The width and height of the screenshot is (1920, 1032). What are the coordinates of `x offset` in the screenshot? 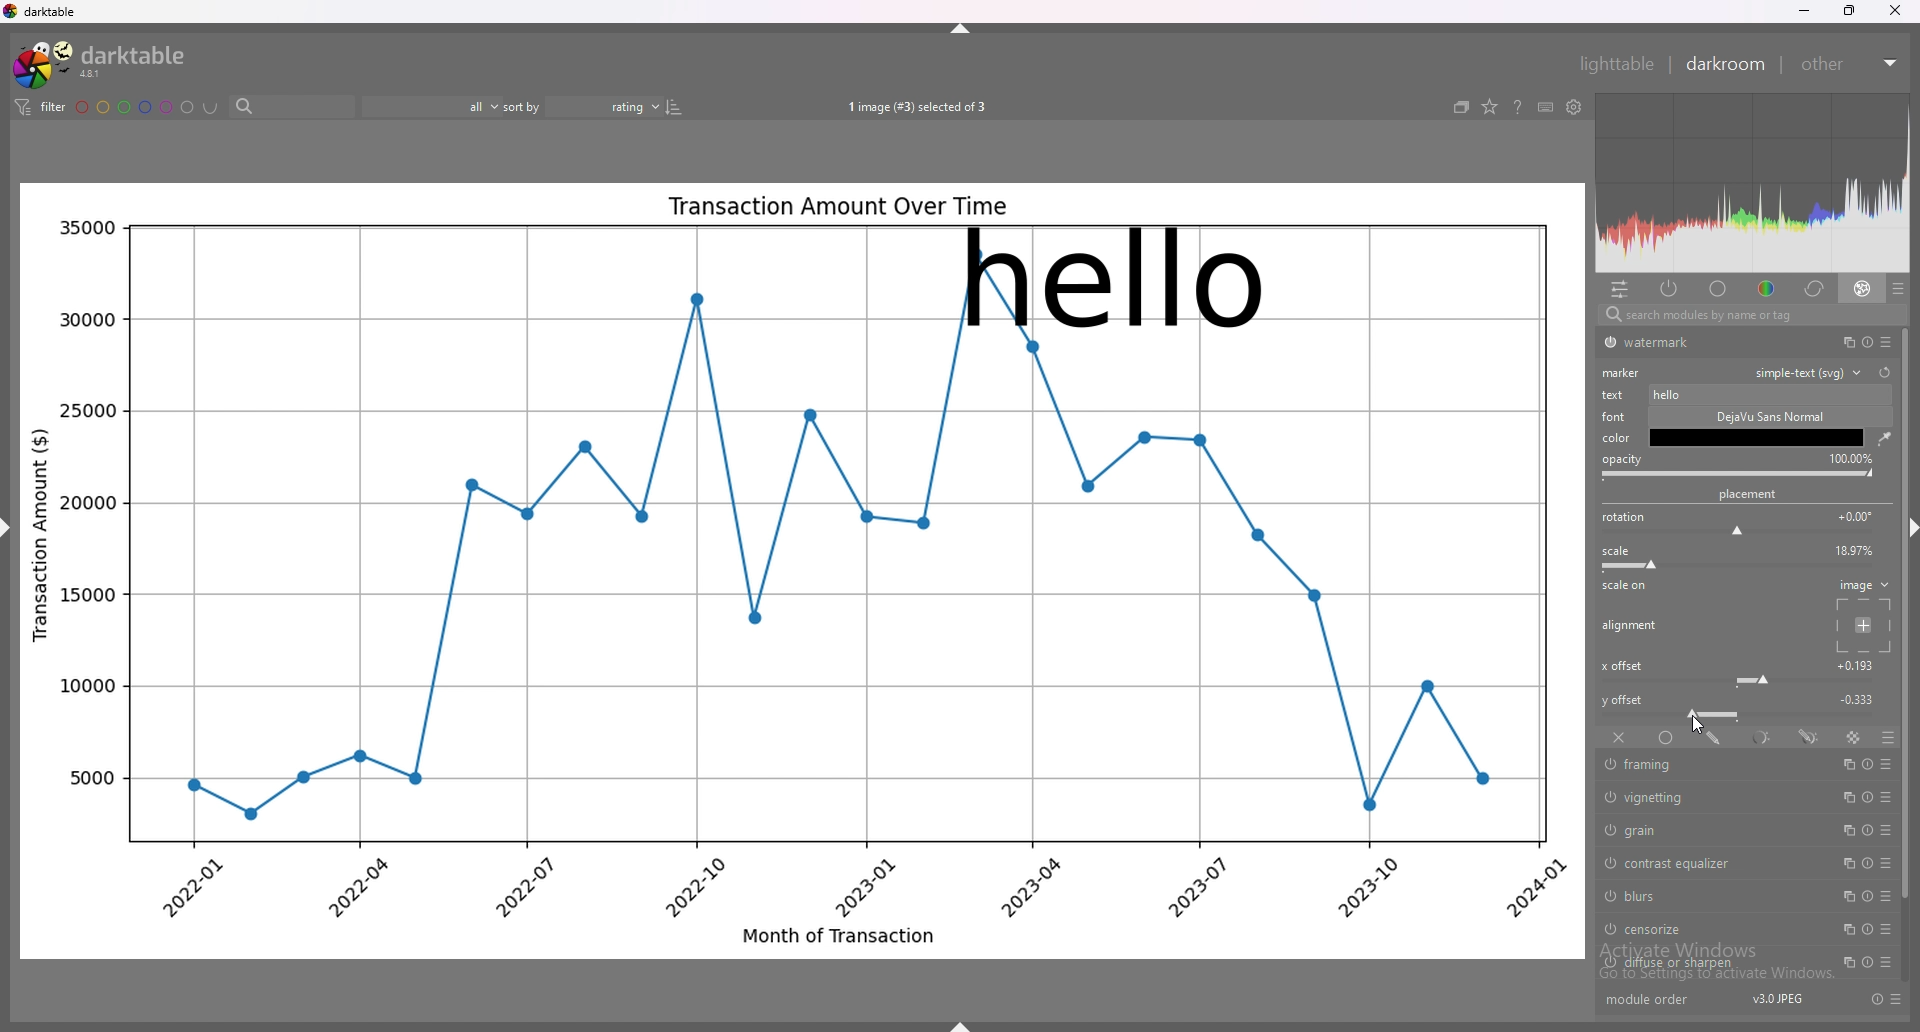 It's located at (1858, 664).